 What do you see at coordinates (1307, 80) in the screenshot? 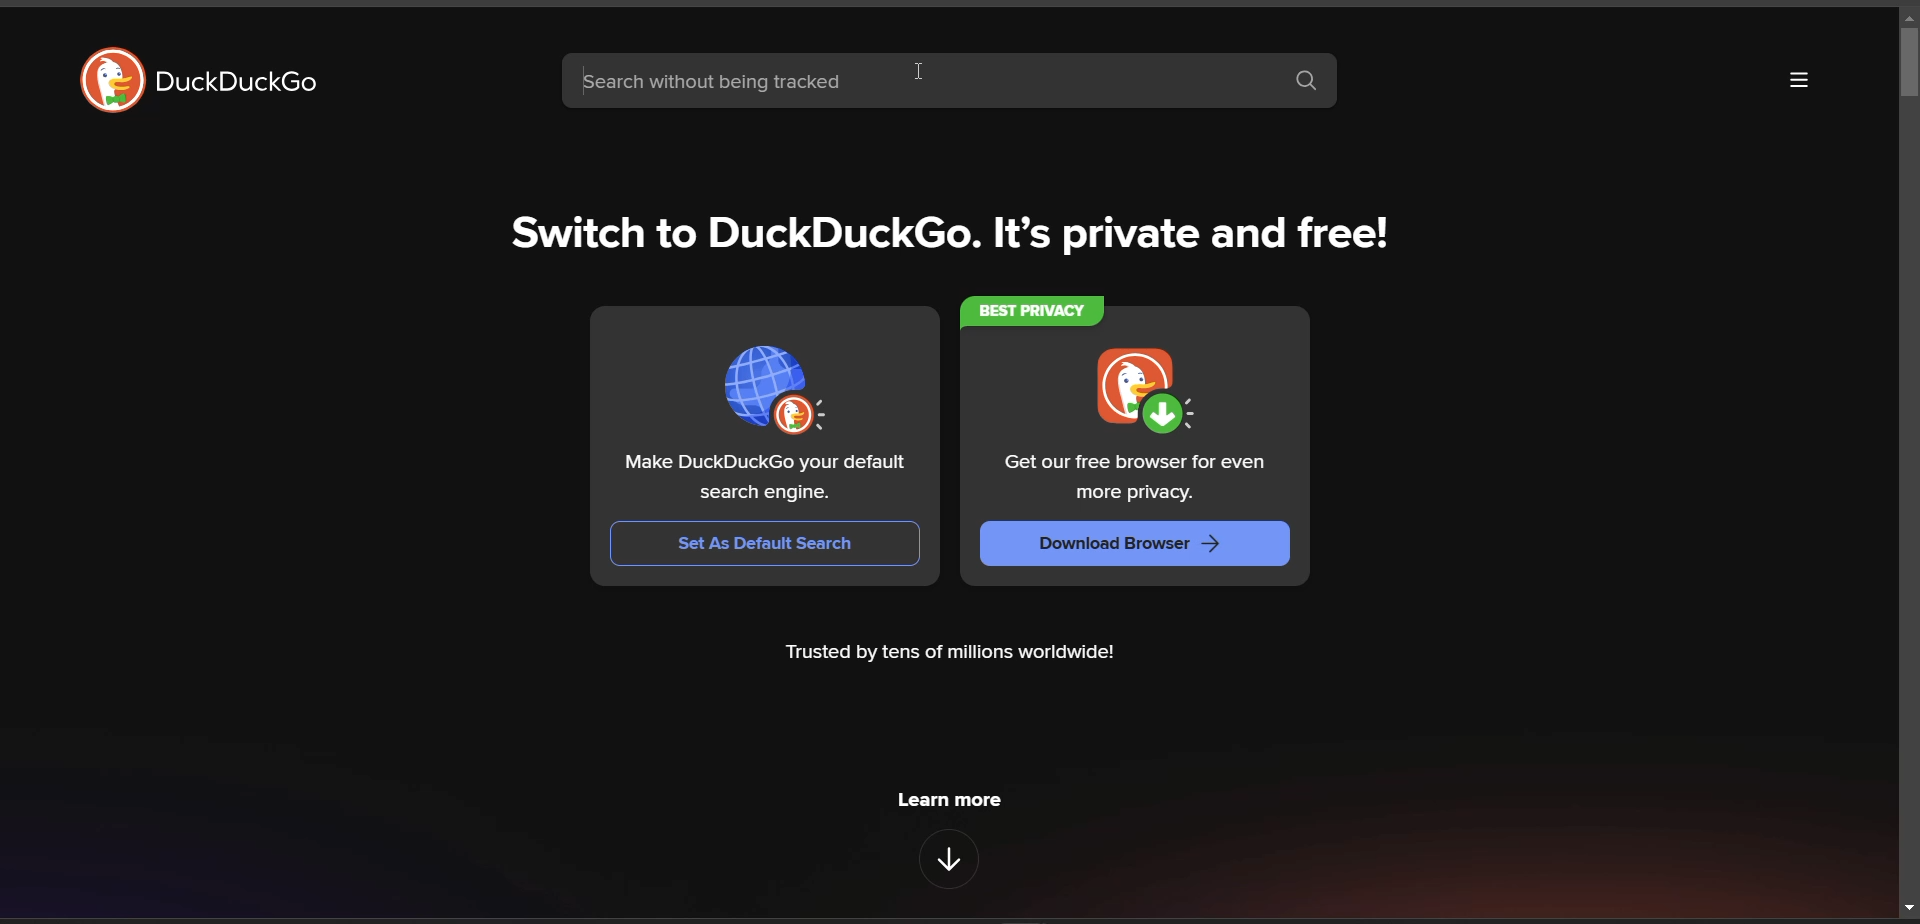
I see `search button` at bounding box center [1307, 80].